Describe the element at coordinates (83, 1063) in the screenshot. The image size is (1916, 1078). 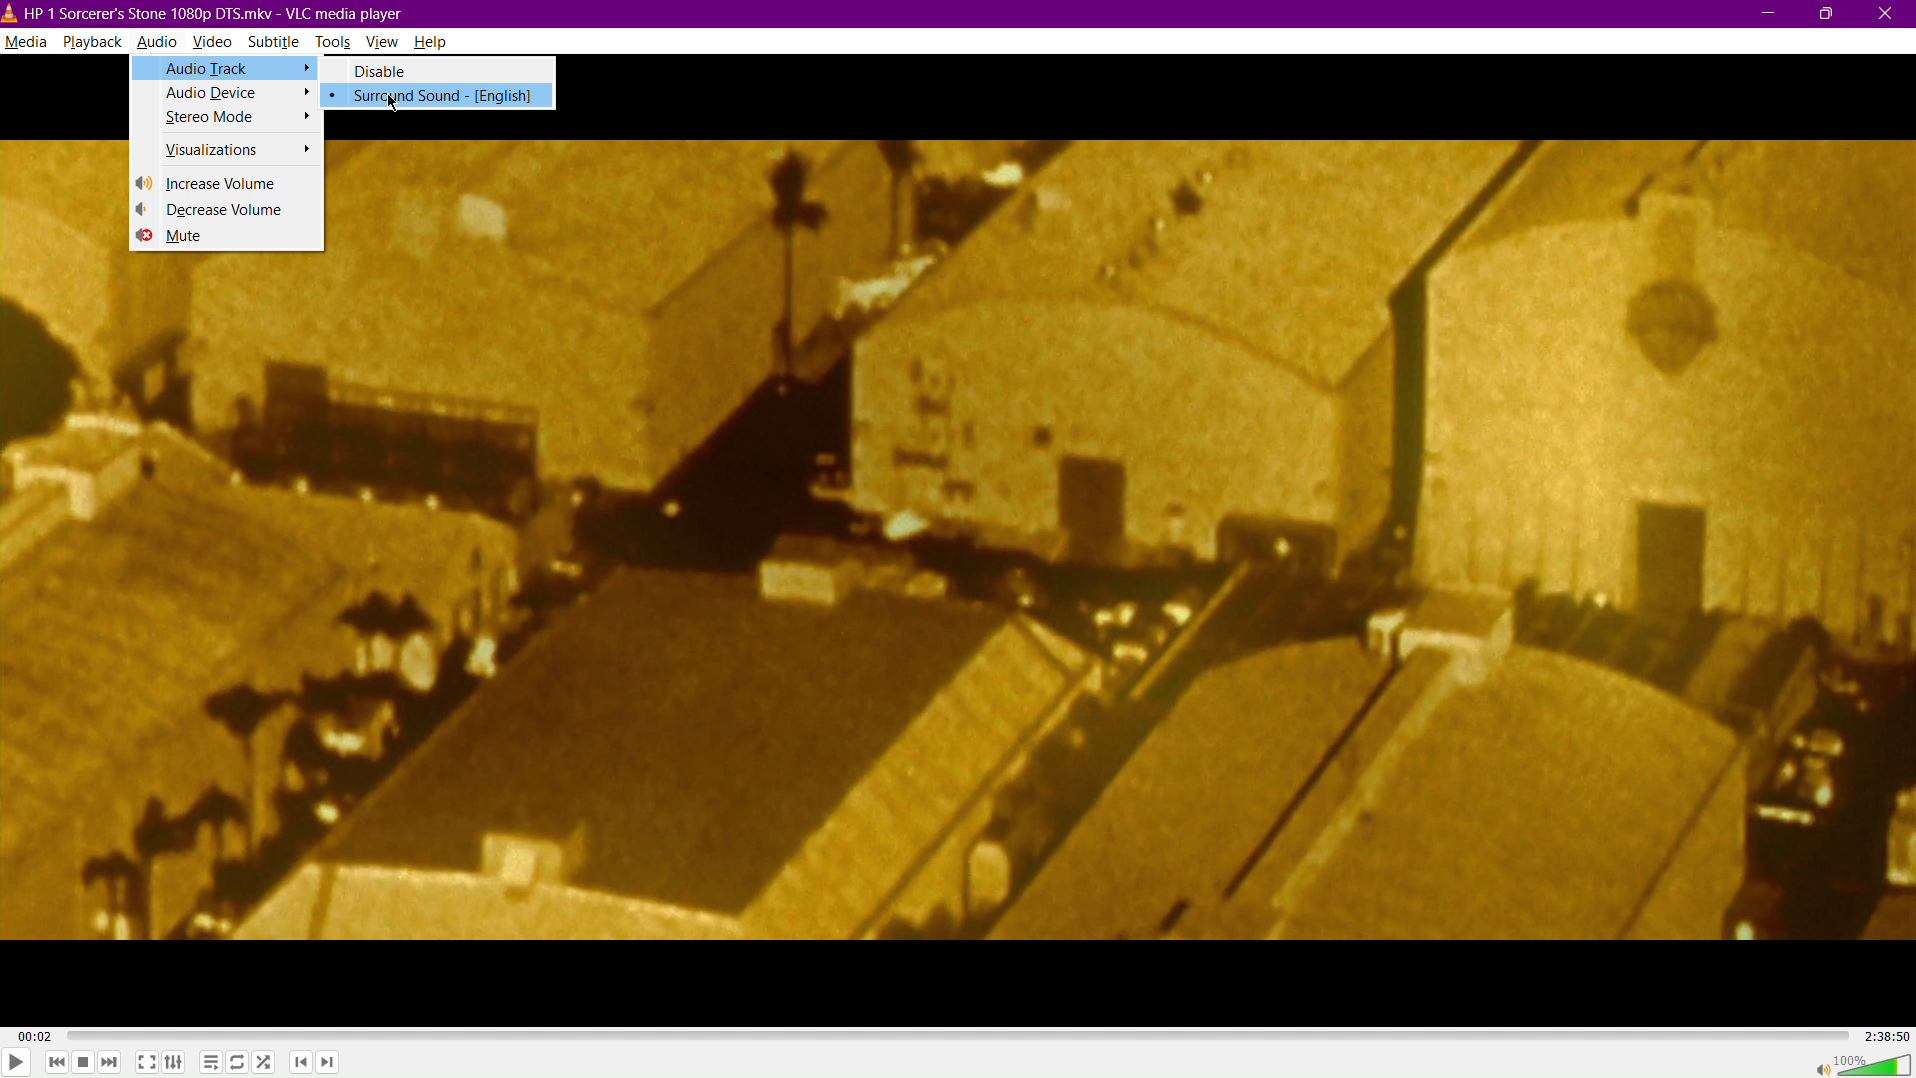
I see `Stop` at that location.